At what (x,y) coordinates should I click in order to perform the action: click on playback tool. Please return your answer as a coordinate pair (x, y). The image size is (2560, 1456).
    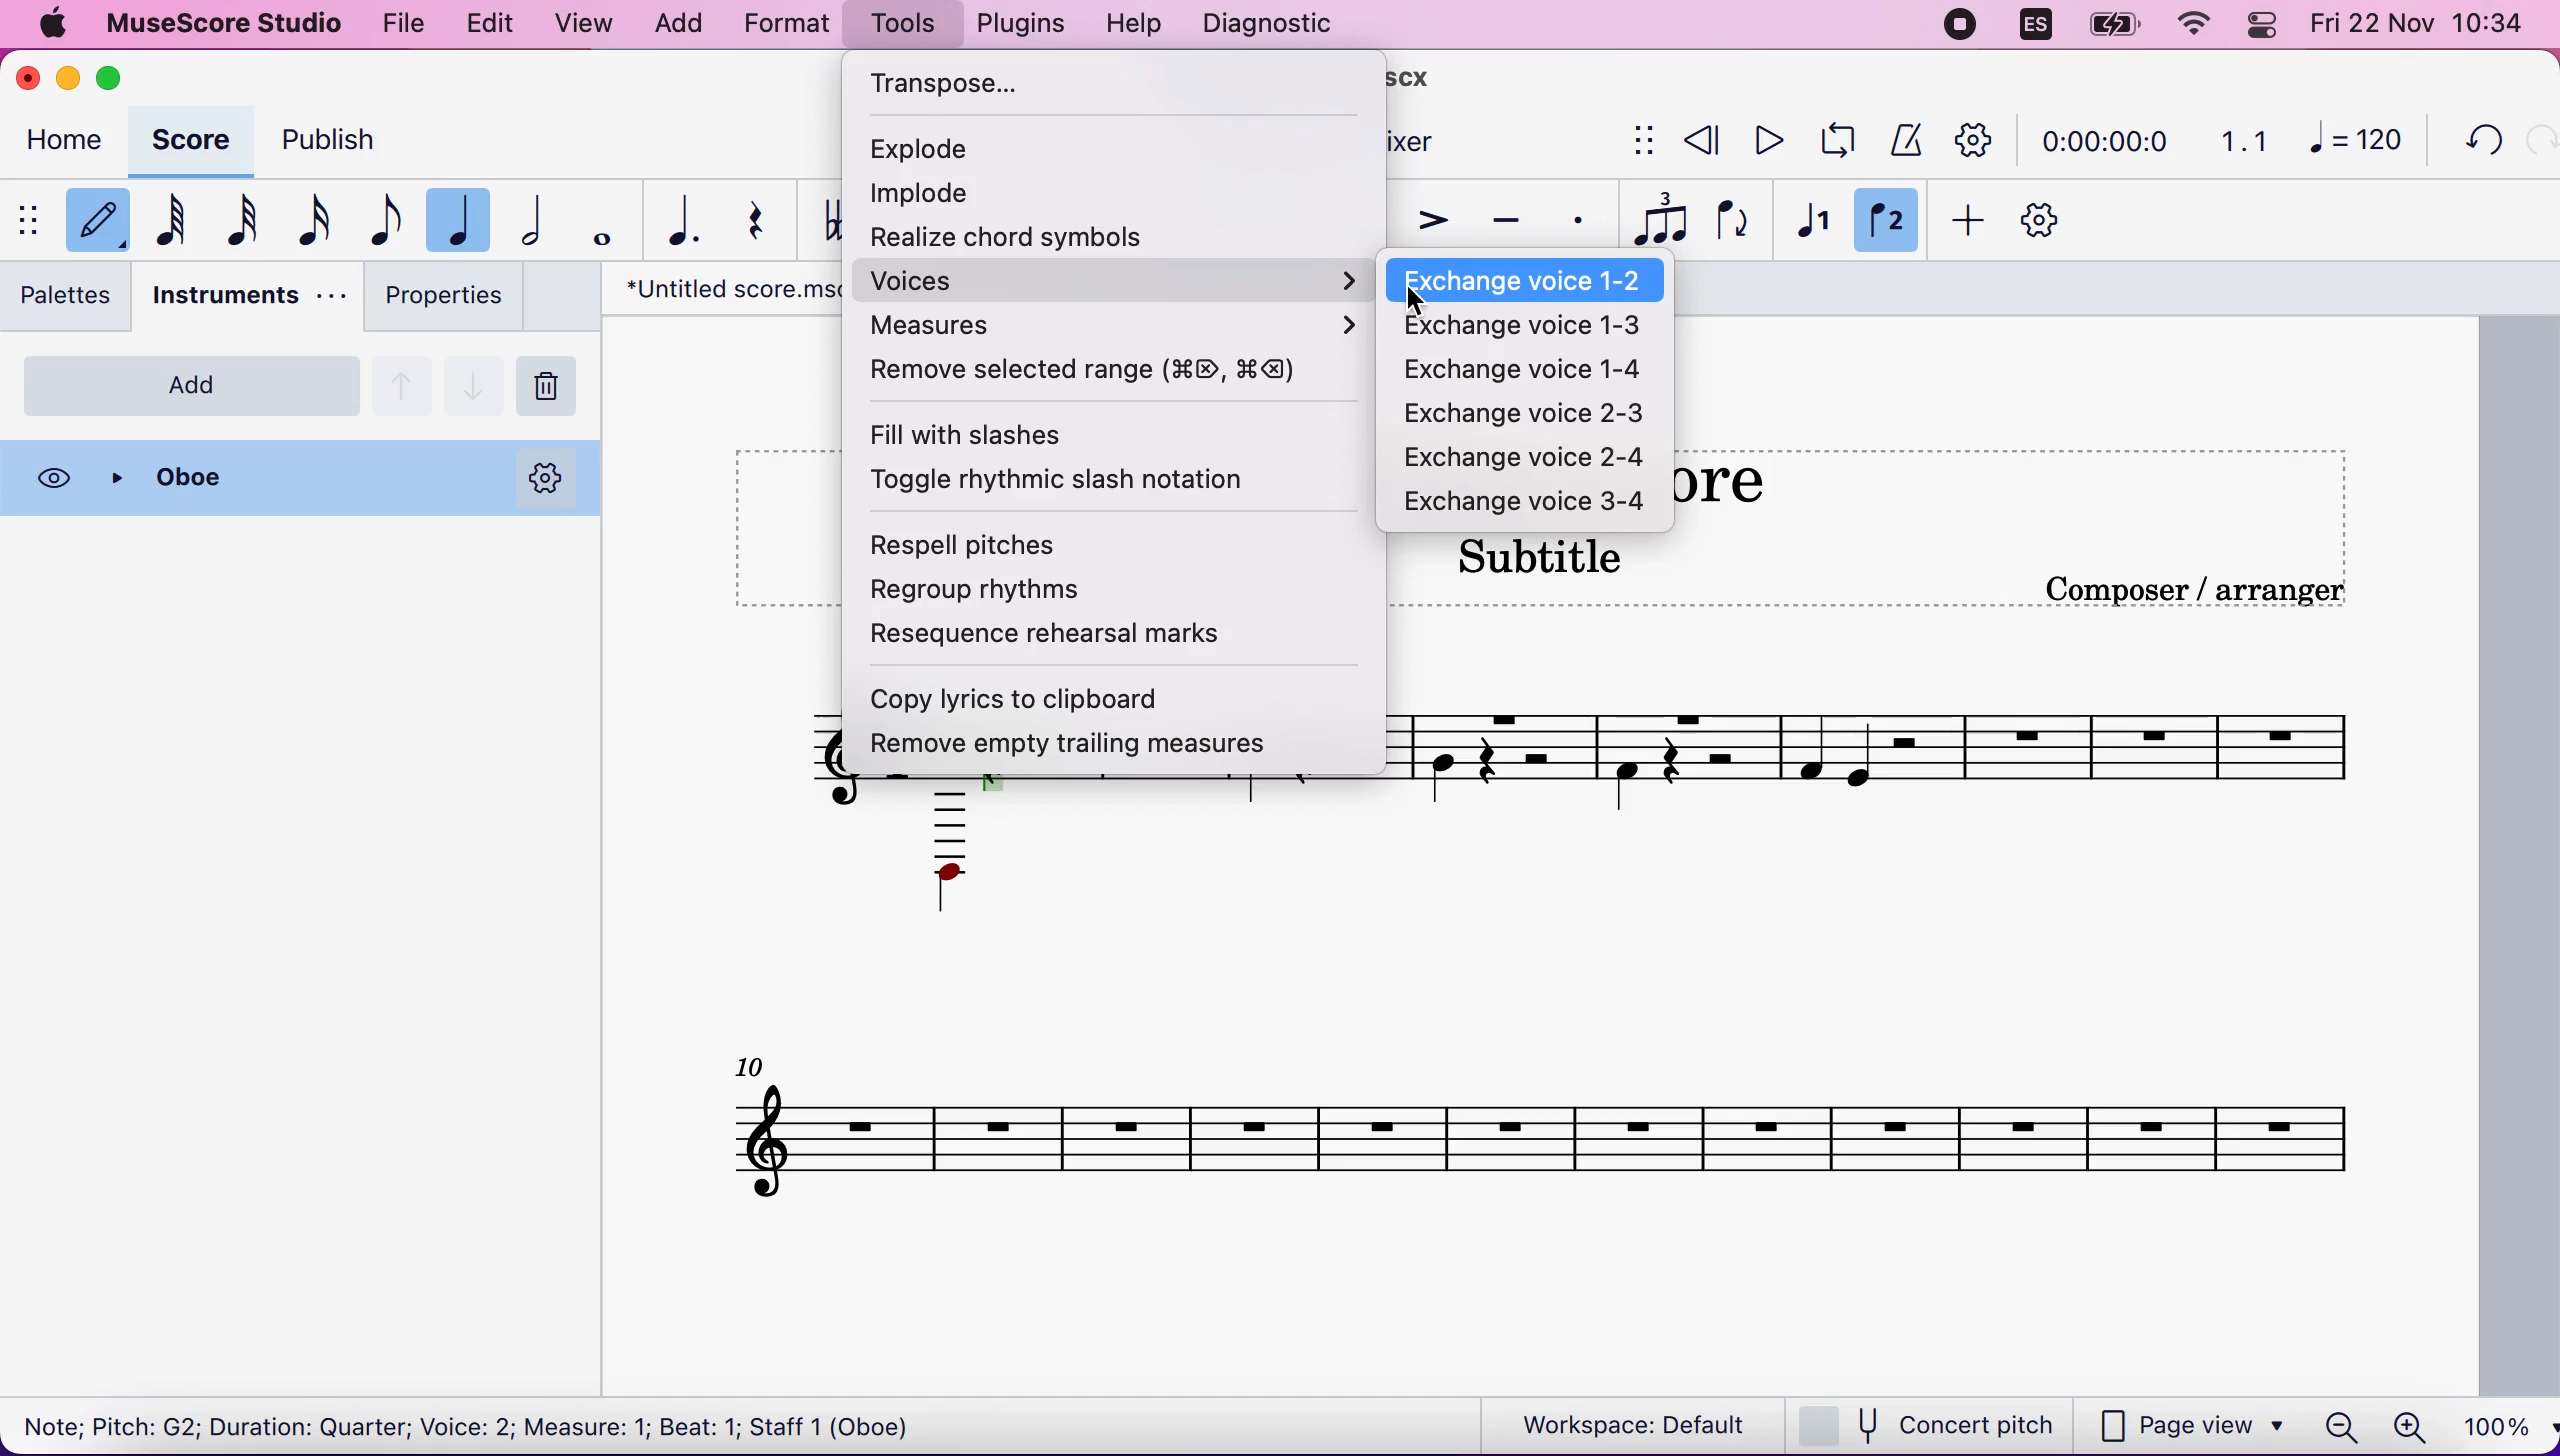
    Looking at the image, I should click on (1981, 136).